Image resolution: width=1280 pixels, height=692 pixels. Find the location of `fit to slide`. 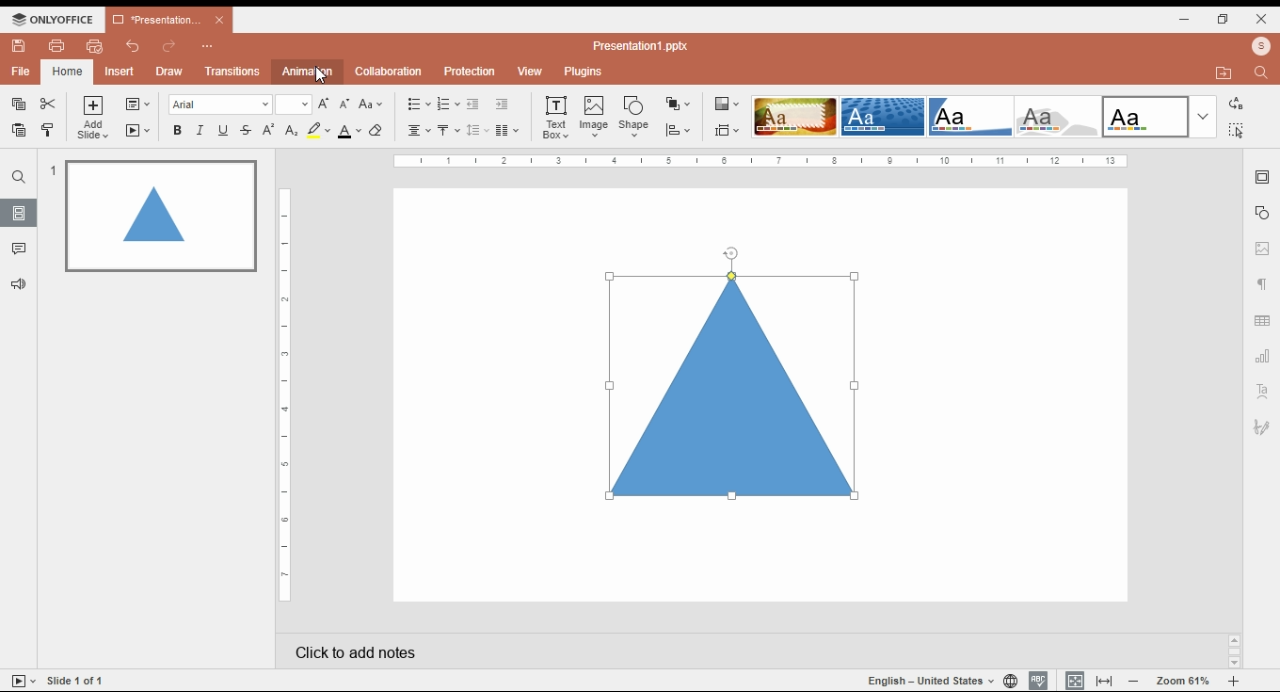

fit to slide is located at coordinates (1074, 681).